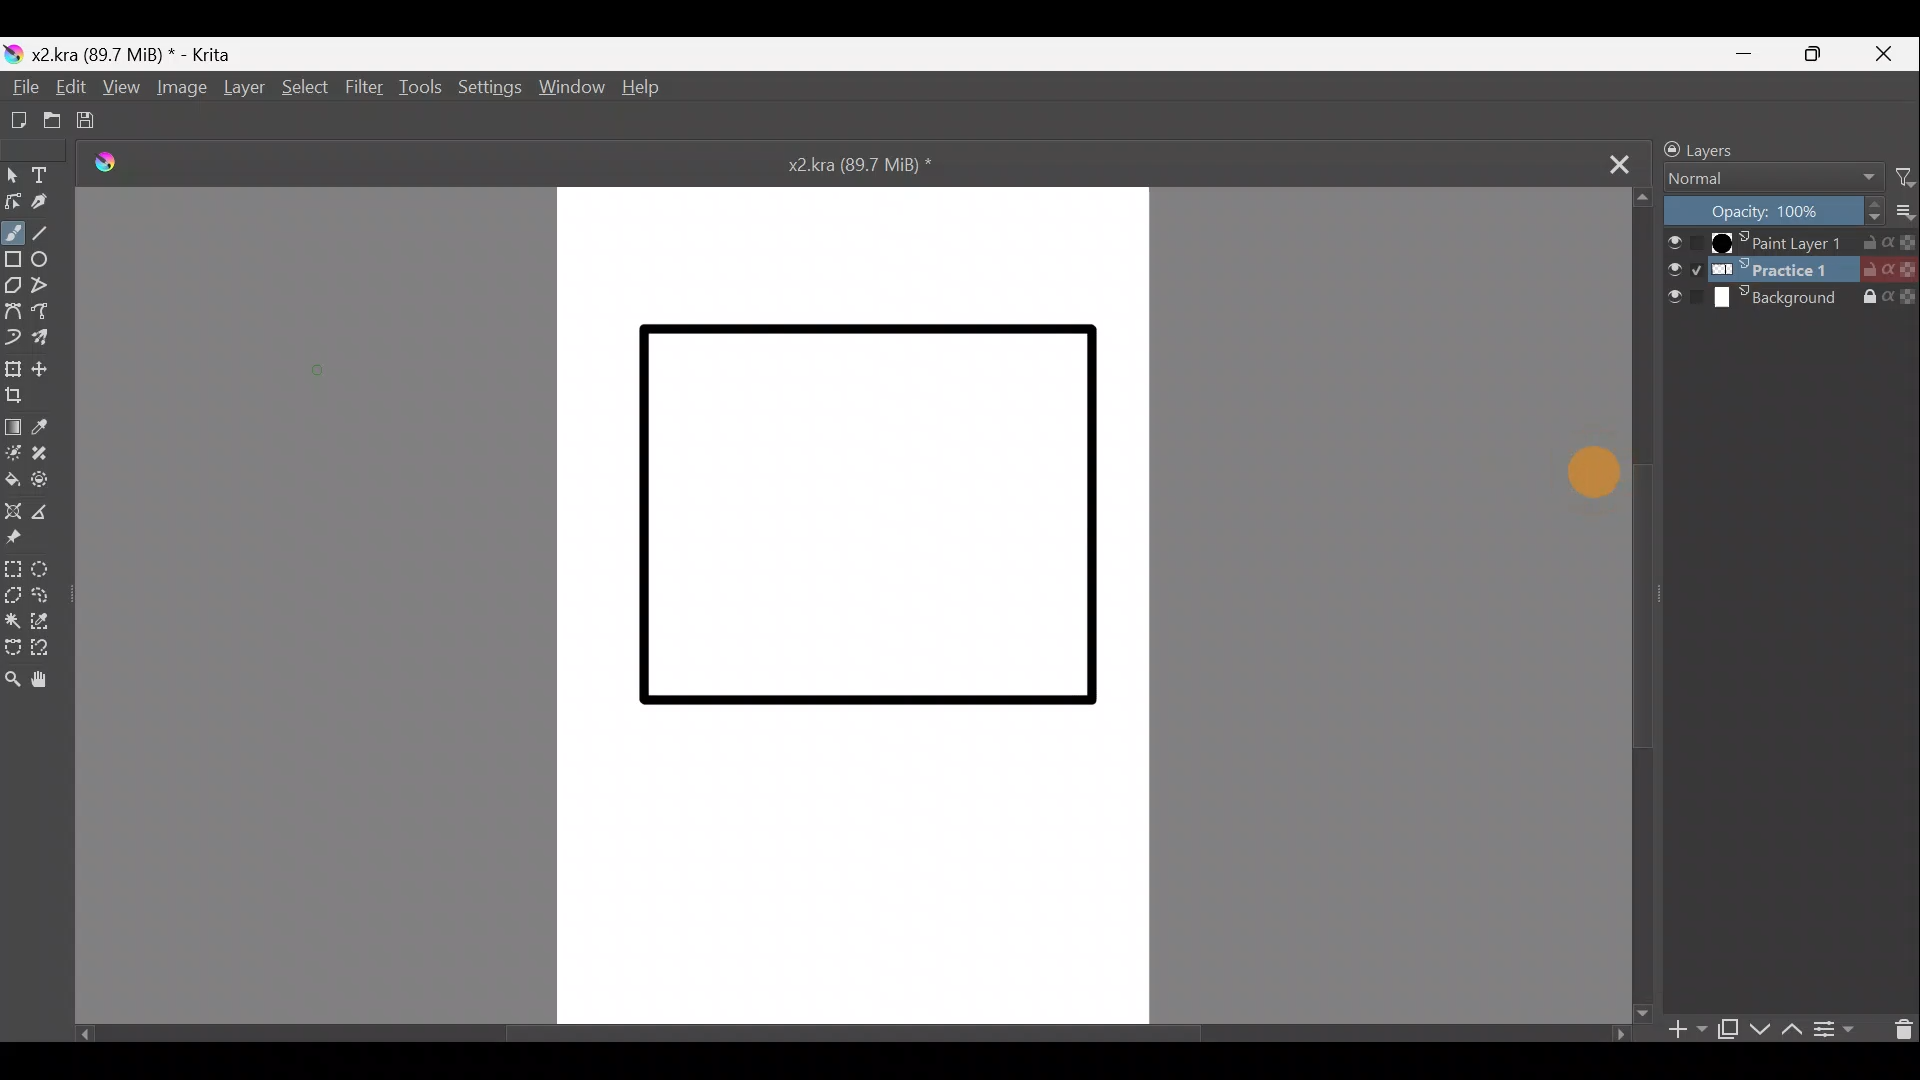 The image size is (1920, 1080). What do you see at coordinates (47, 568) in the screenshot?
I see `Elliptical selection tool` at bounding box center [47, 568].